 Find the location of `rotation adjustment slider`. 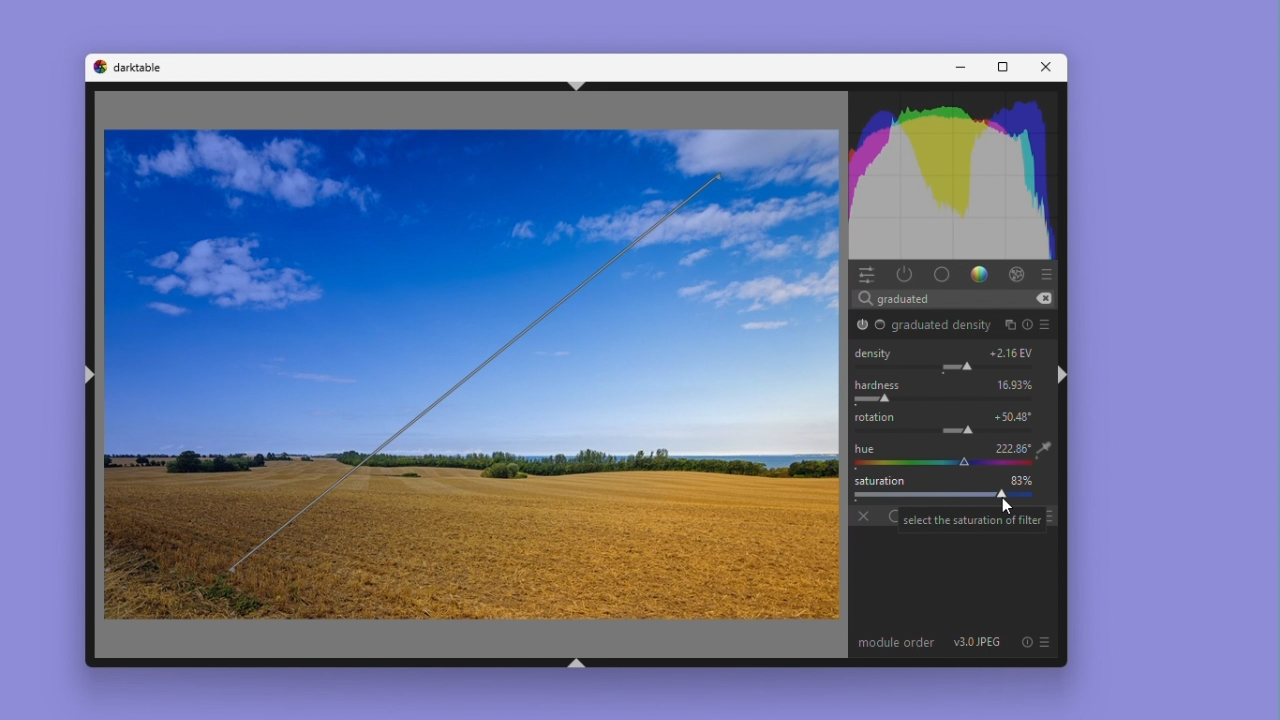

rotation adjustment slider is located at coordinates (958, 430).